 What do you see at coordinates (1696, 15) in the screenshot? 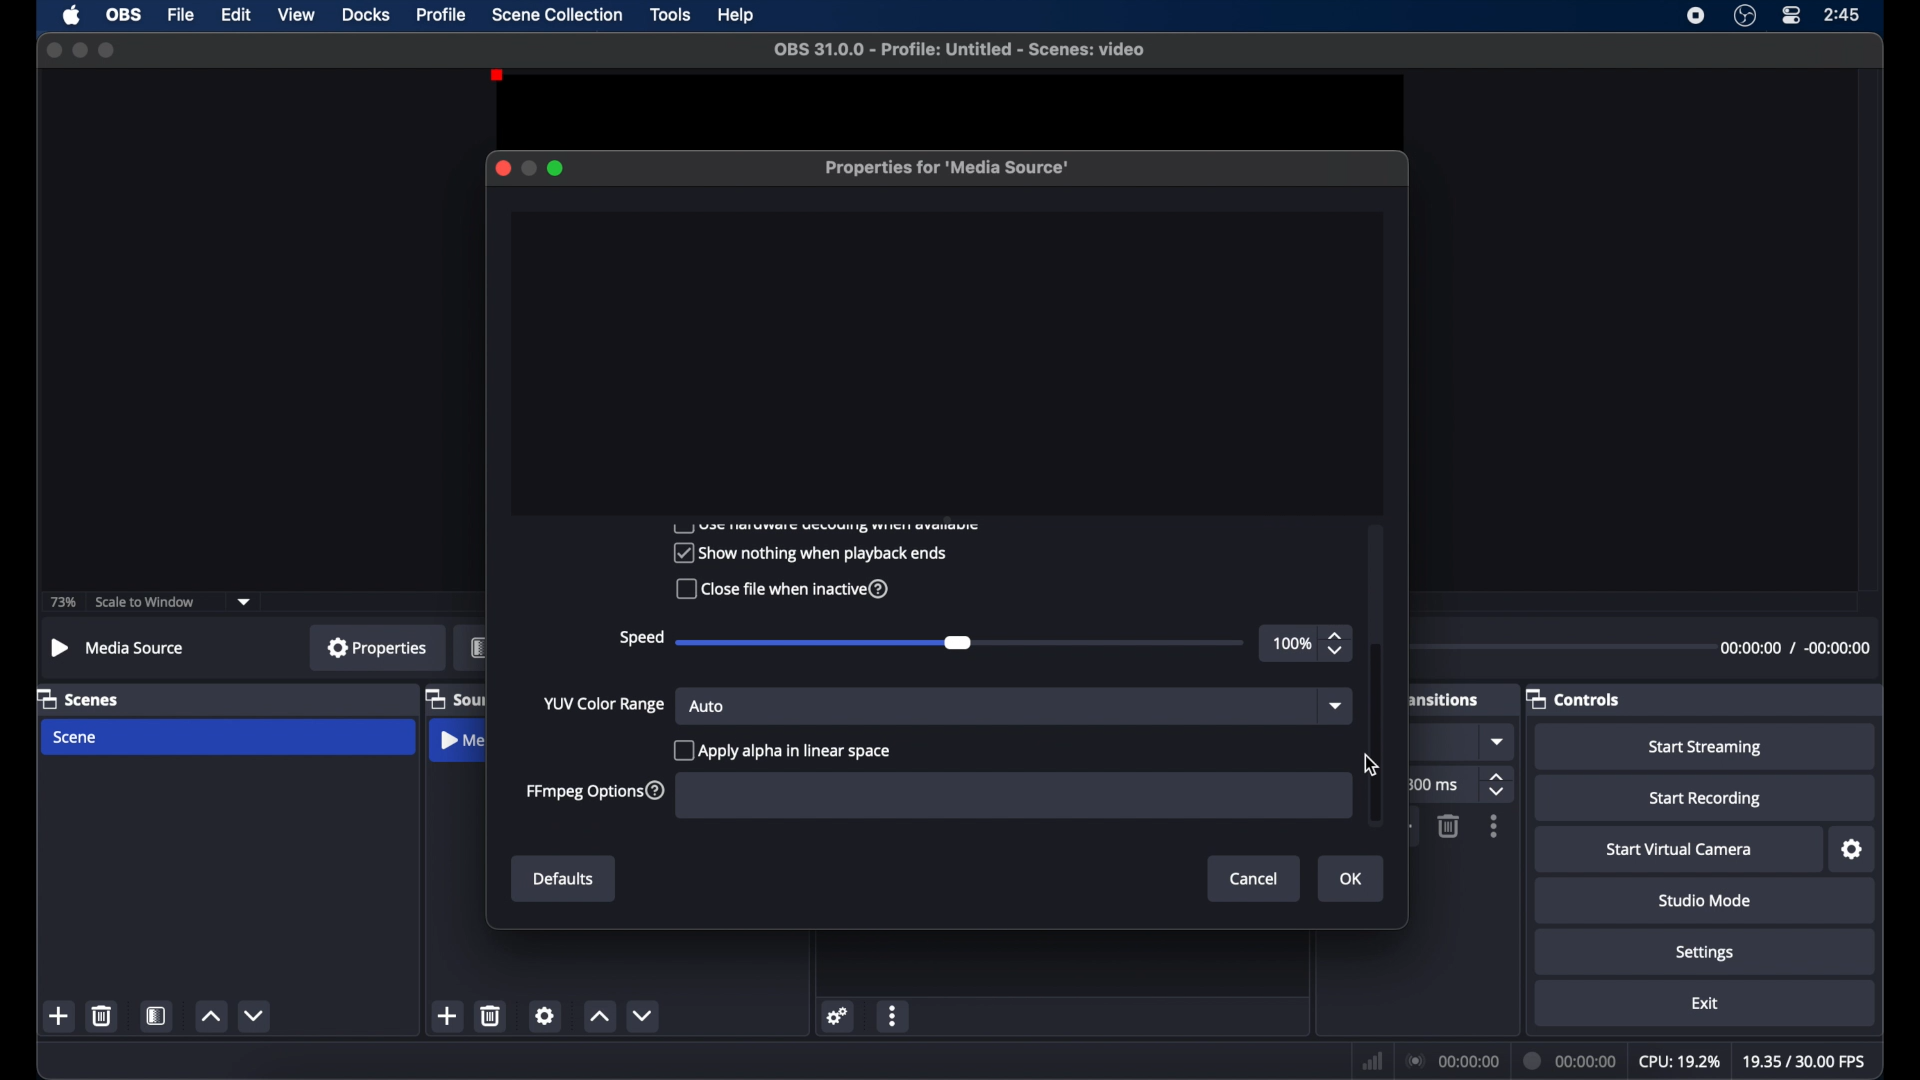
I see `screen recorder icon` at bounding box center [1696, 15].